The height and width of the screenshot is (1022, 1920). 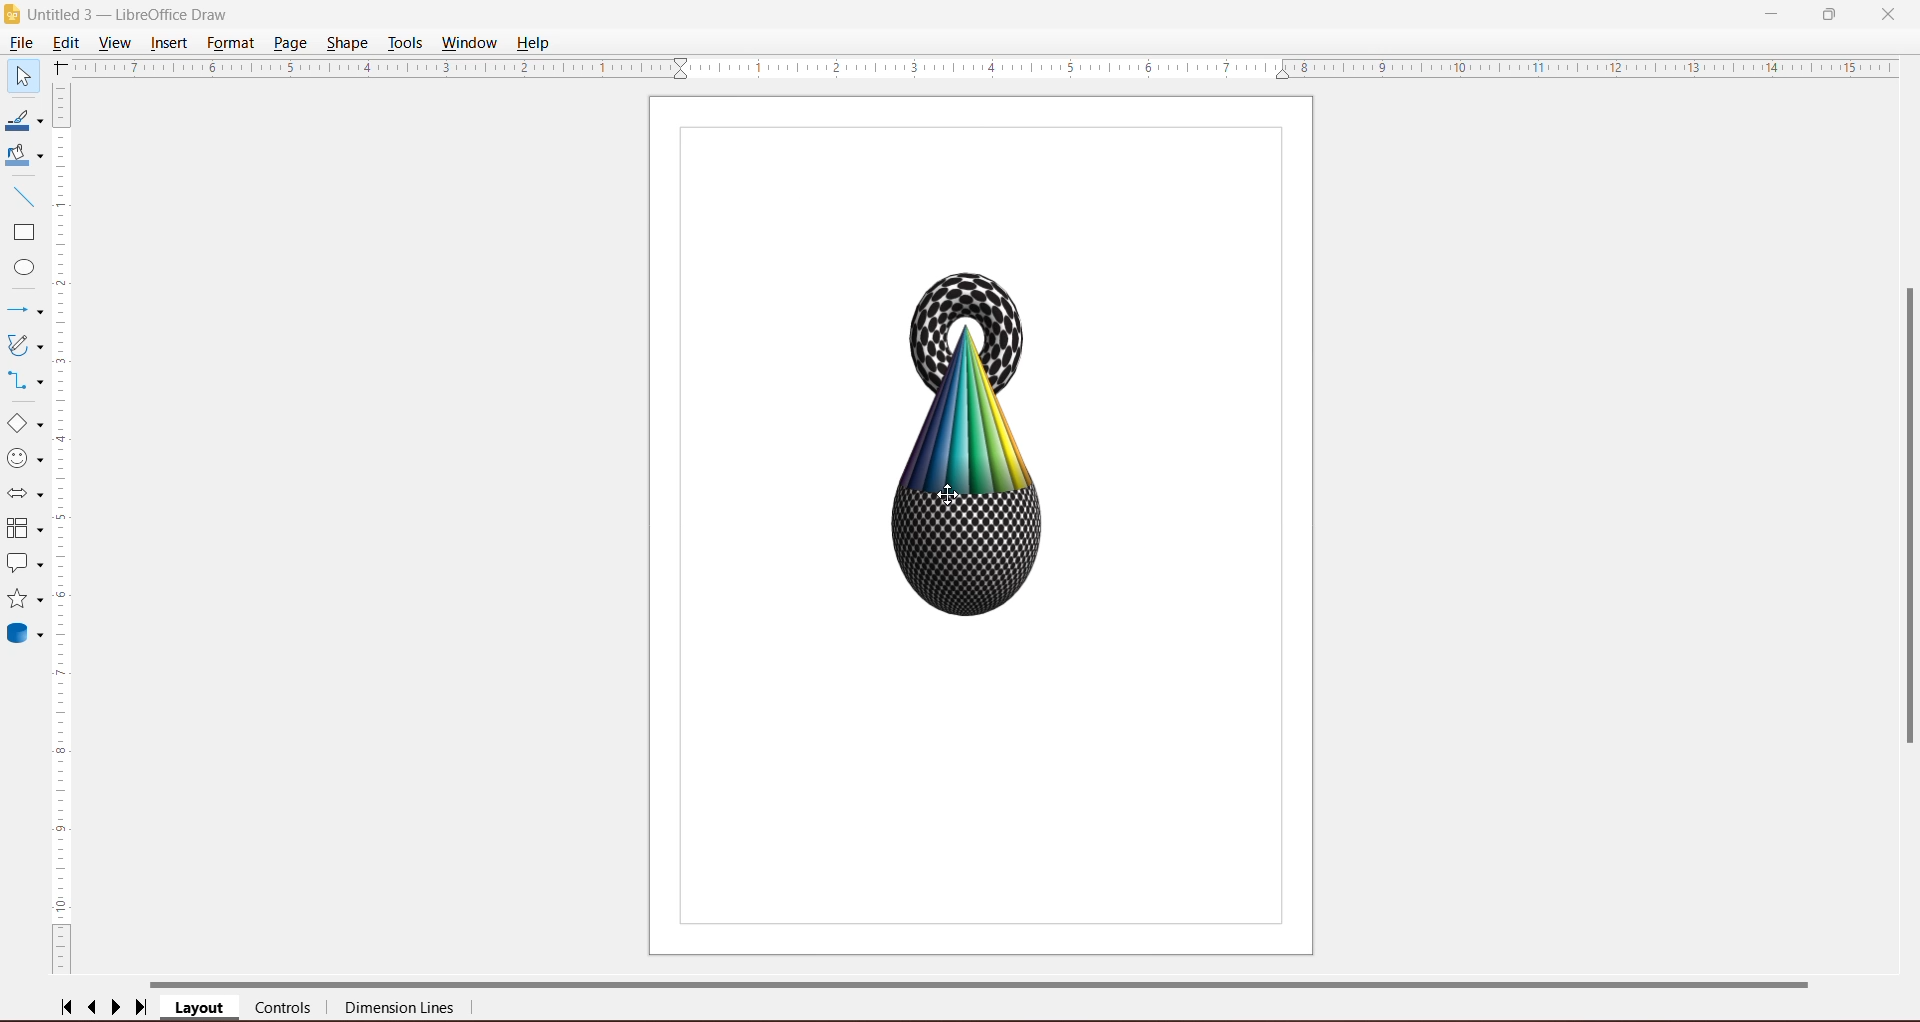 What do you see at coordinates (23, 233) in the screenshot?
I see `Rectangle` at bounding box center [23, 233].